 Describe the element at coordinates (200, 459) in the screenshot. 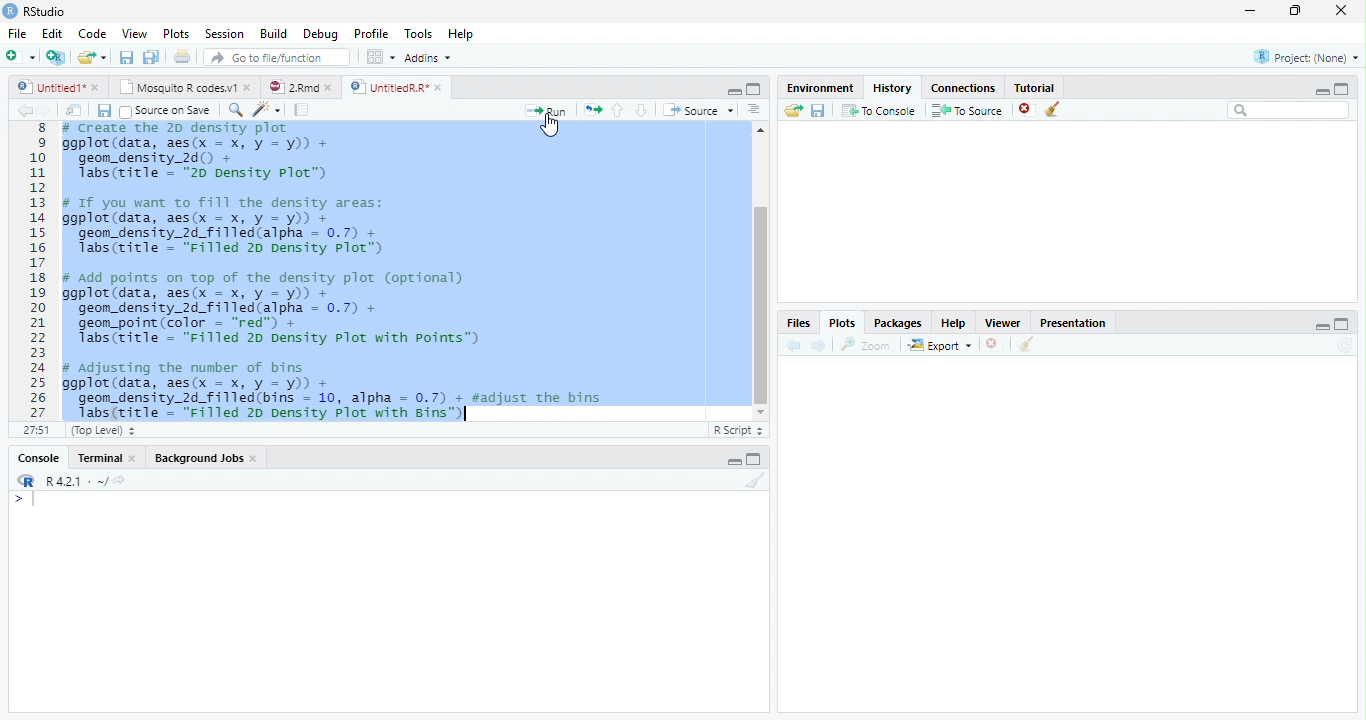

I see `Background Jobs` at that location.